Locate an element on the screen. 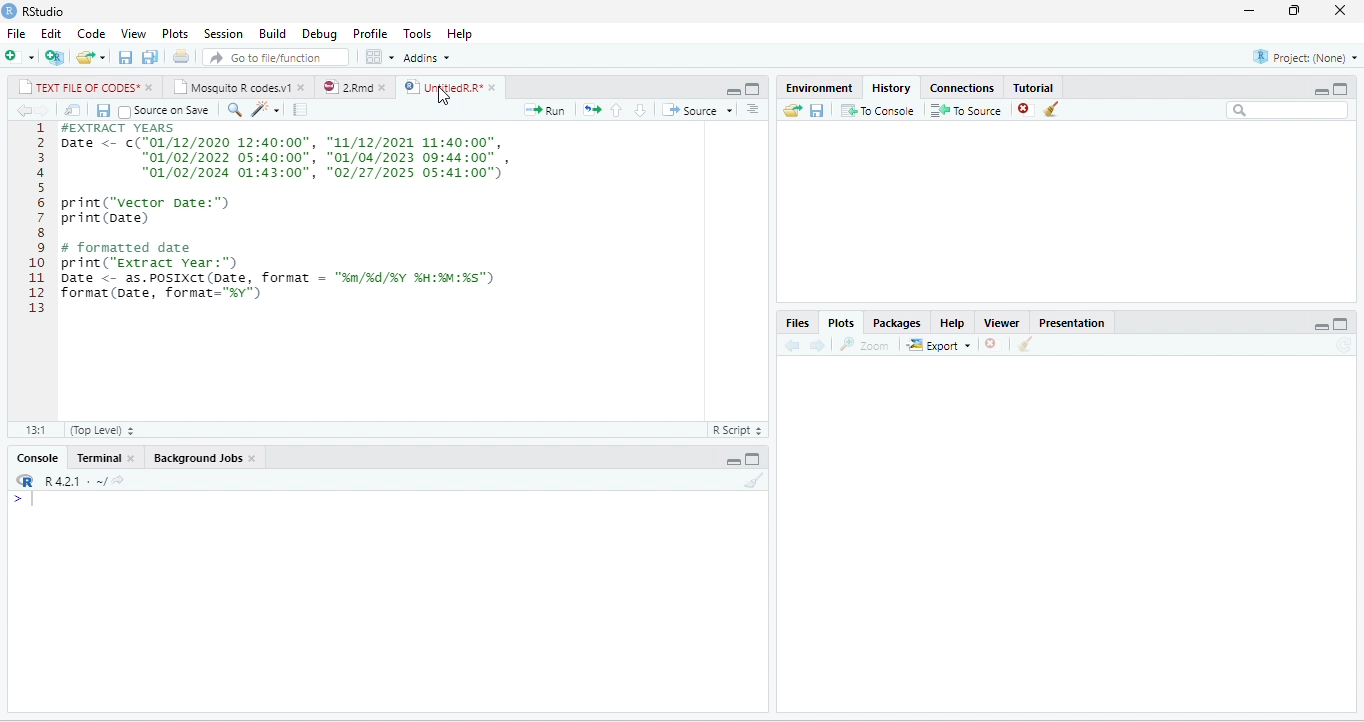 This screenshot has height=722, width=1364. close is located at coordinates (385, 87).